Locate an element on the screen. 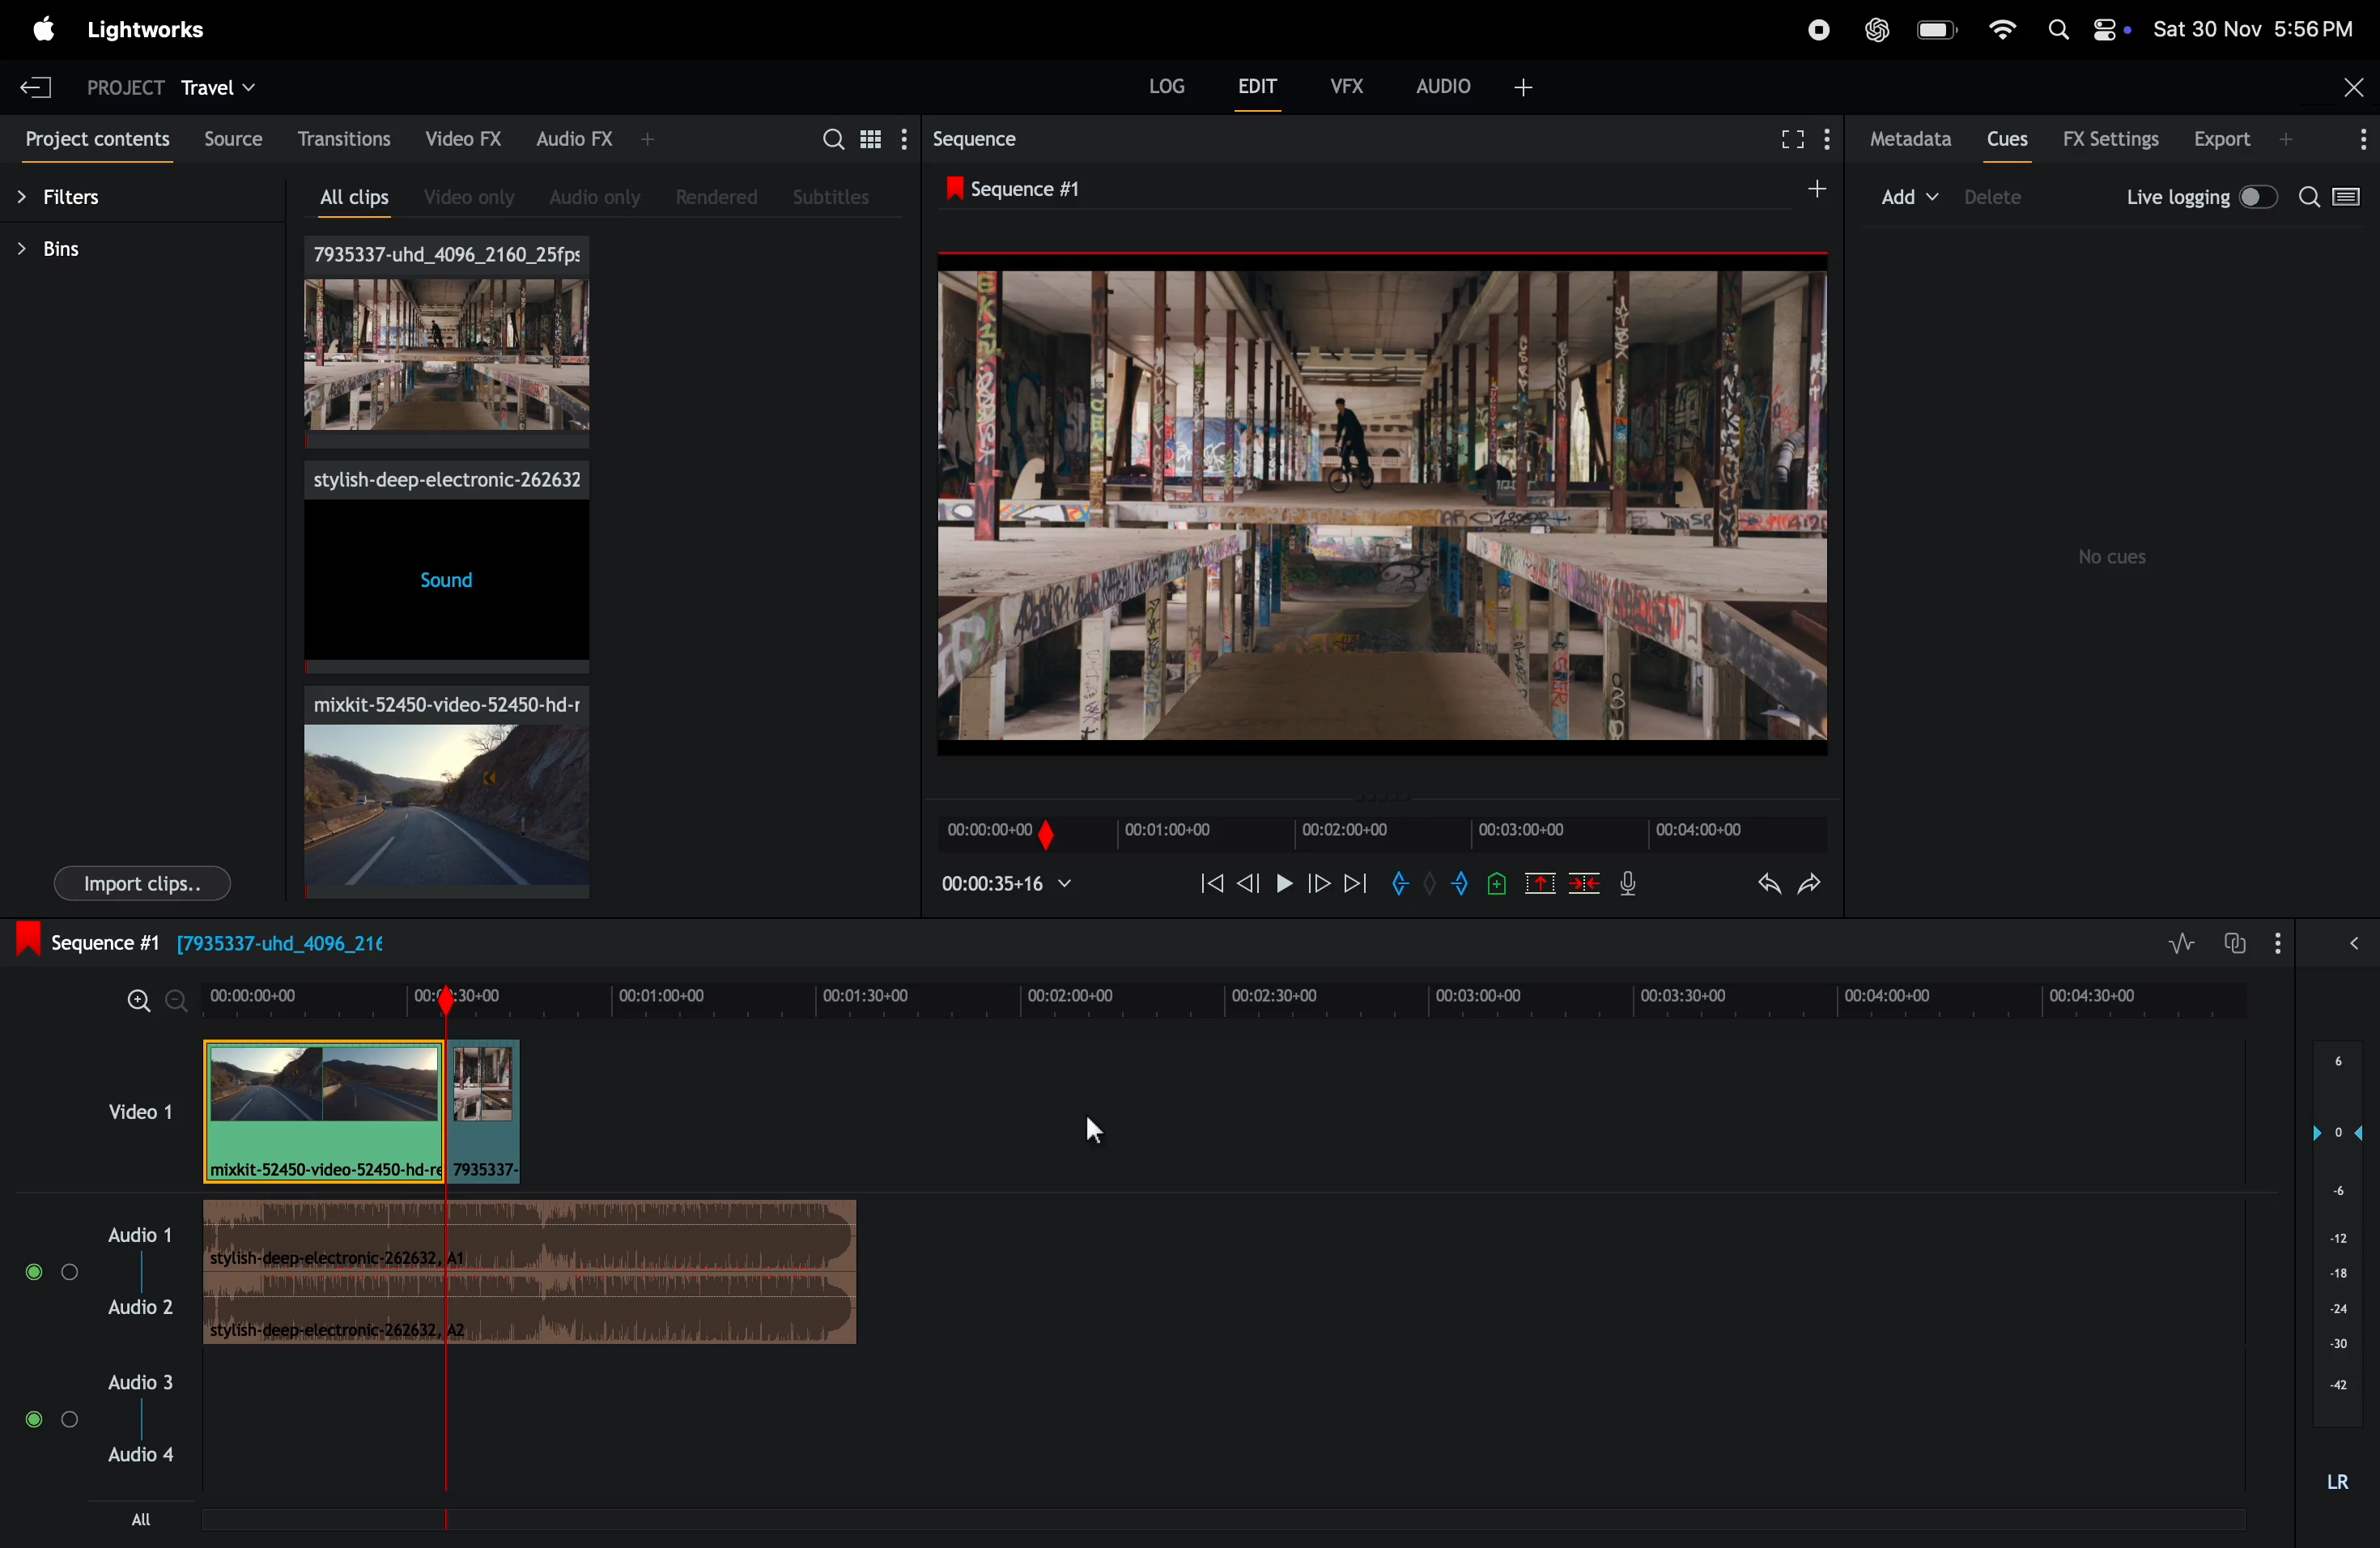  playback time is located at coordinates (1015, 883).